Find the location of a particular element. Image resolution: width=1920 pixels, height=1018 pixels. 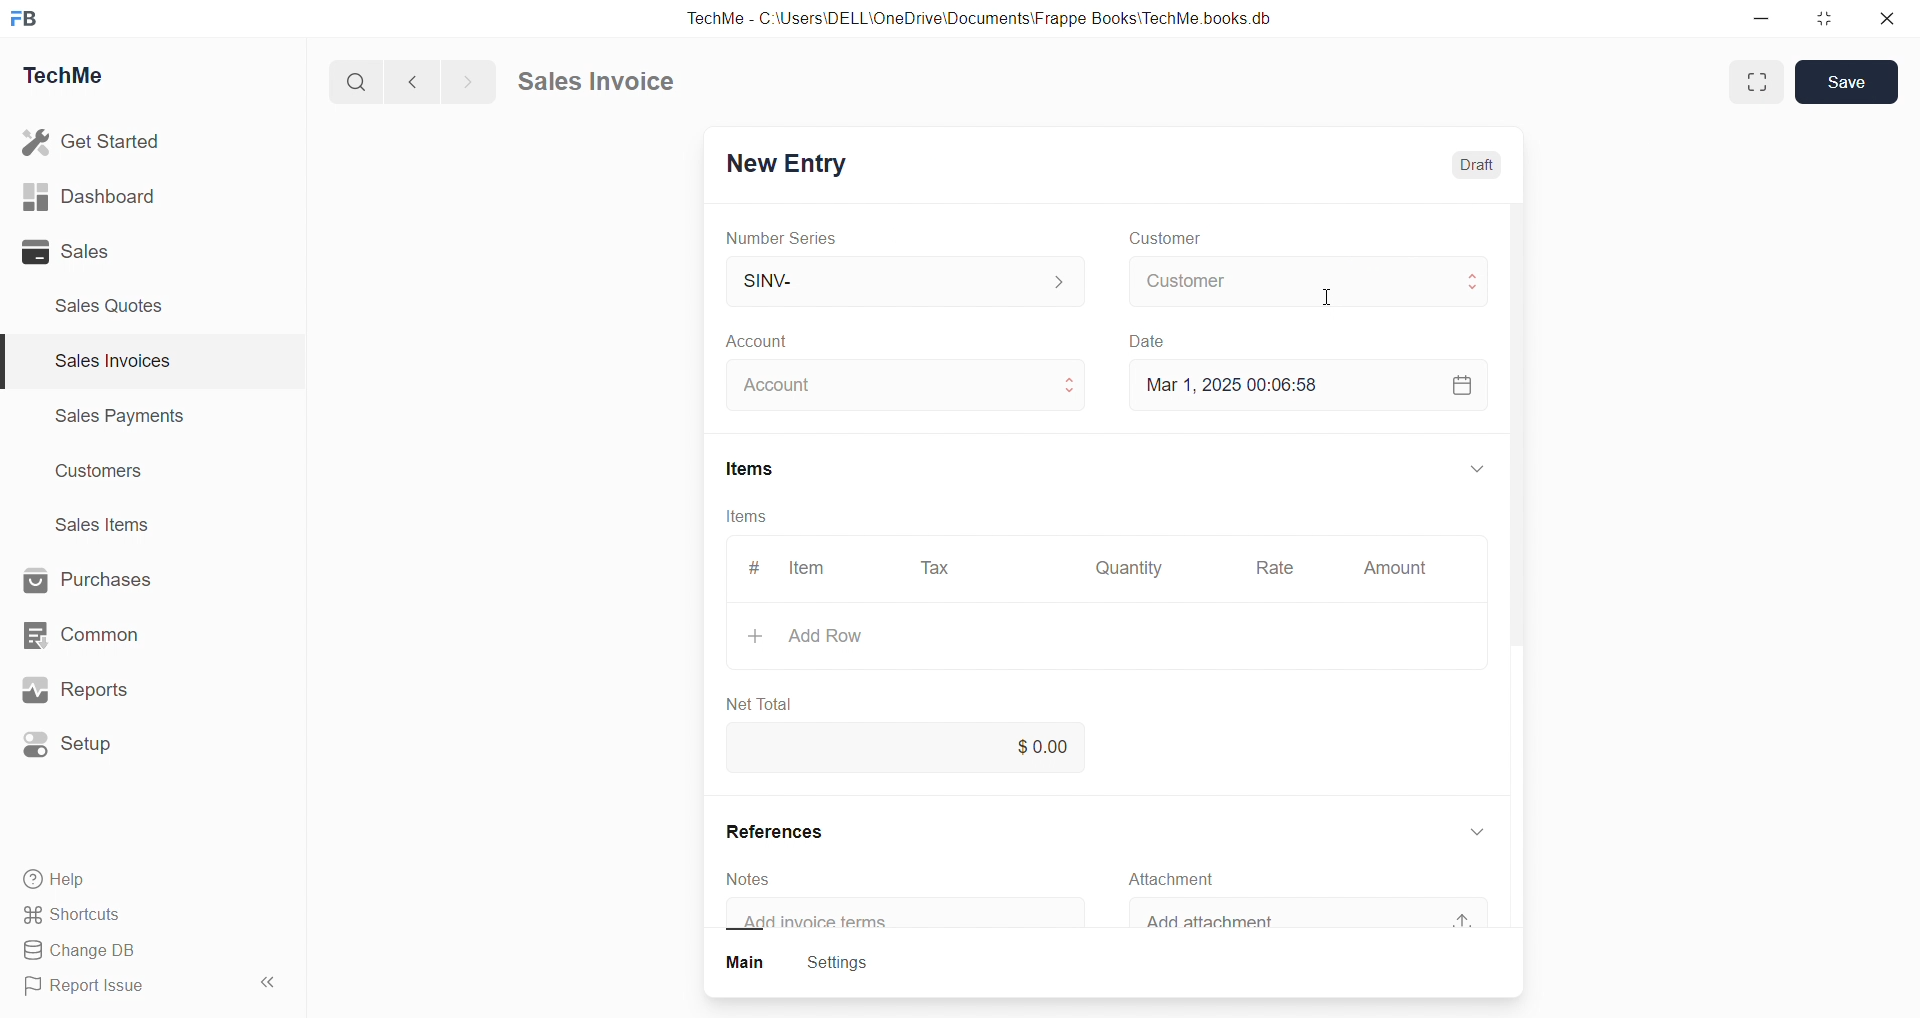

Save is located at coordinates (1852, 81).